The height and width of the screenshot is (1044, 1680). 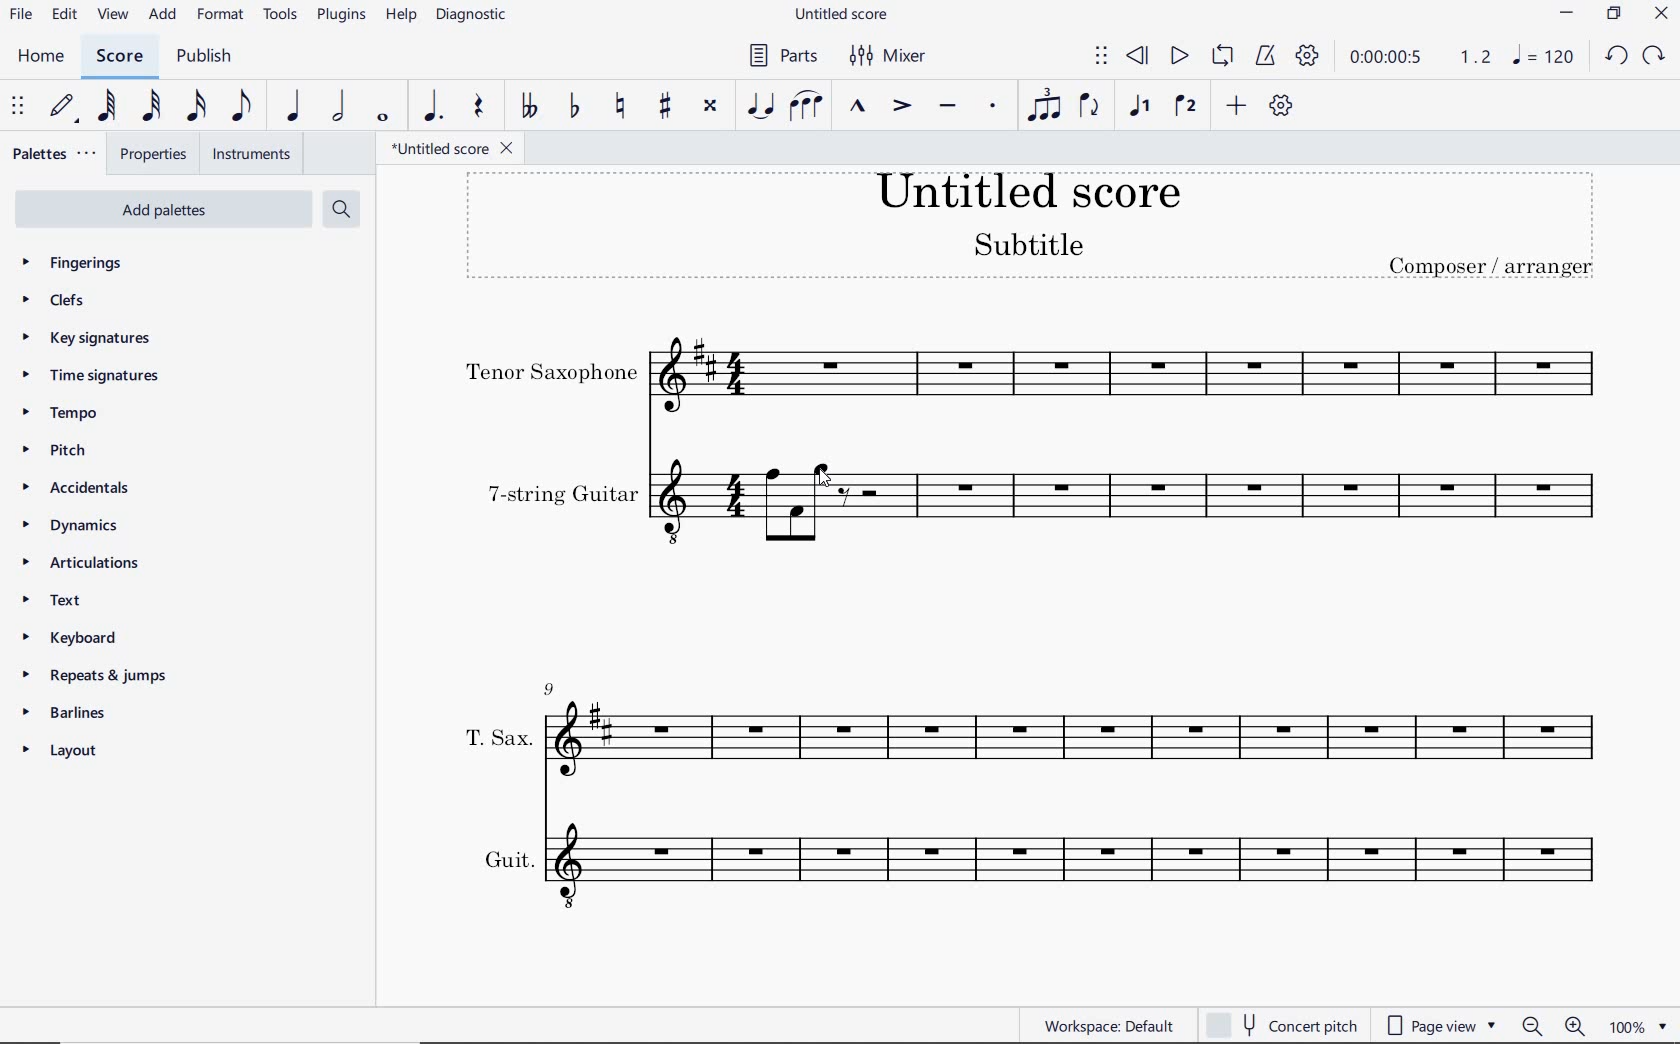 What do you see at coordinates (60, 297) in the screenshot?
I see `CLEFS` at bounding box center [60, 297].